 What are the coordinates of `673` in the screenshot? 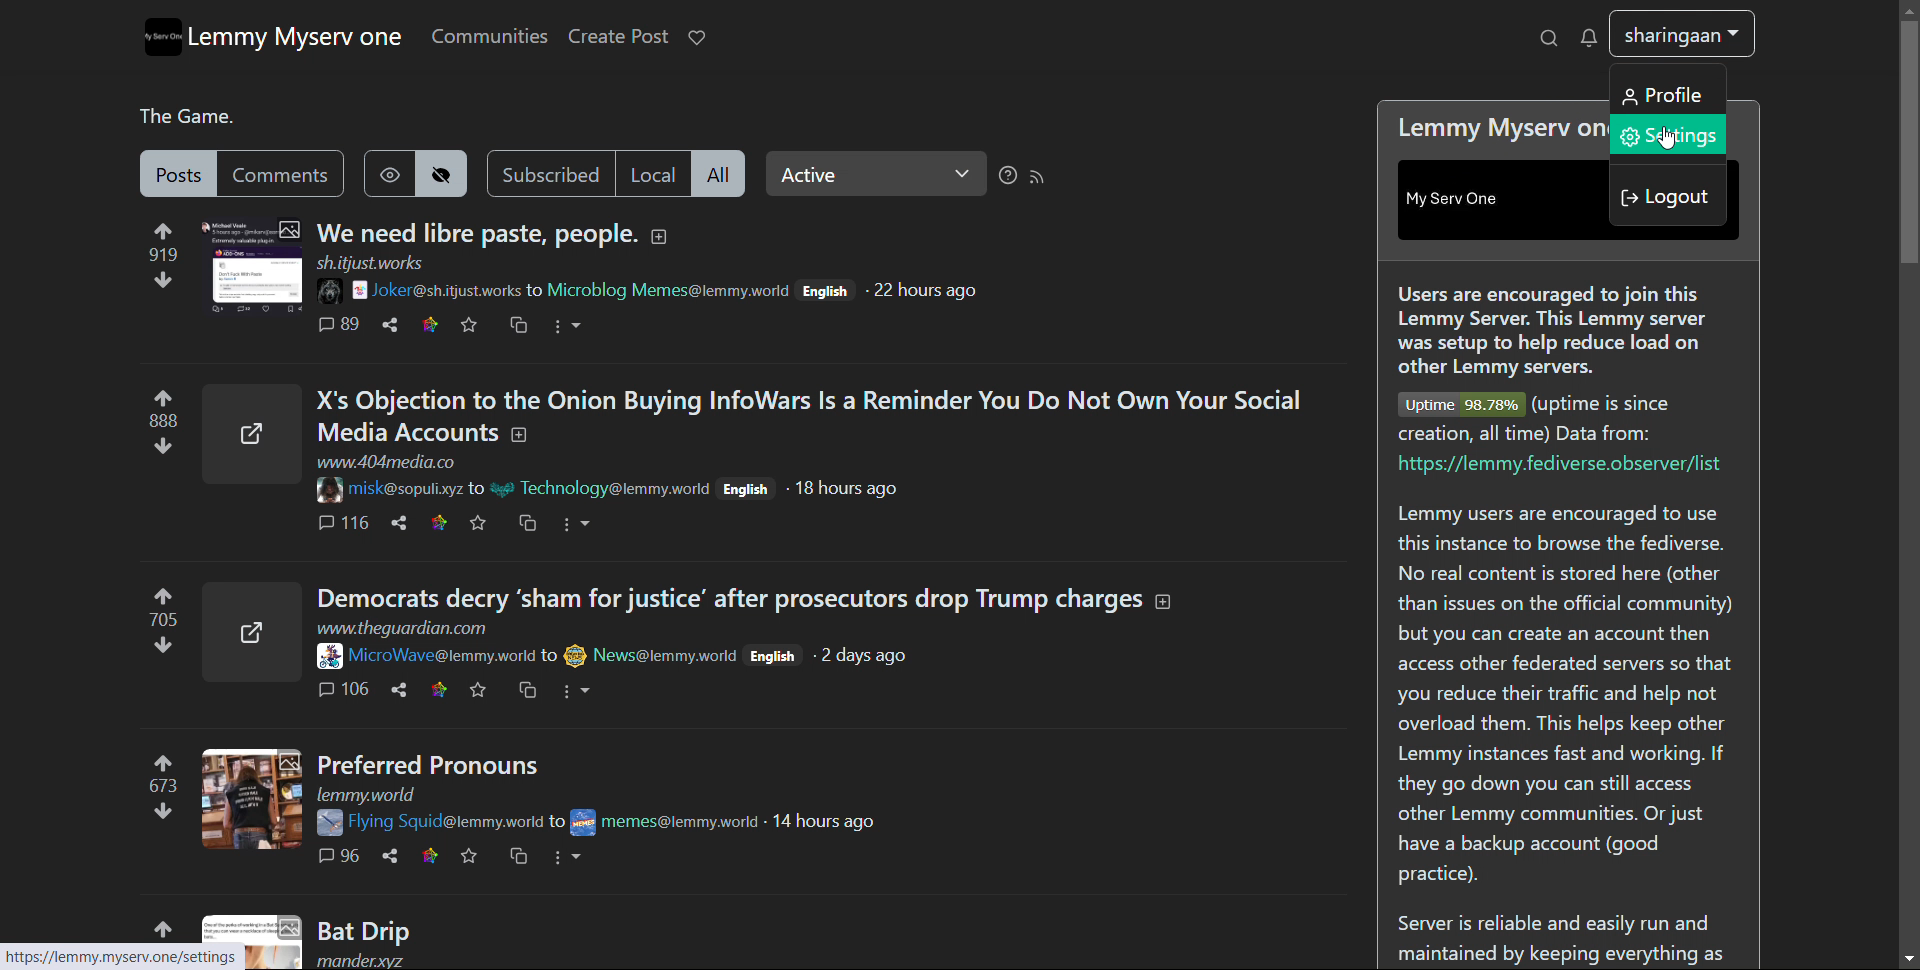 It's located at (157, 784).